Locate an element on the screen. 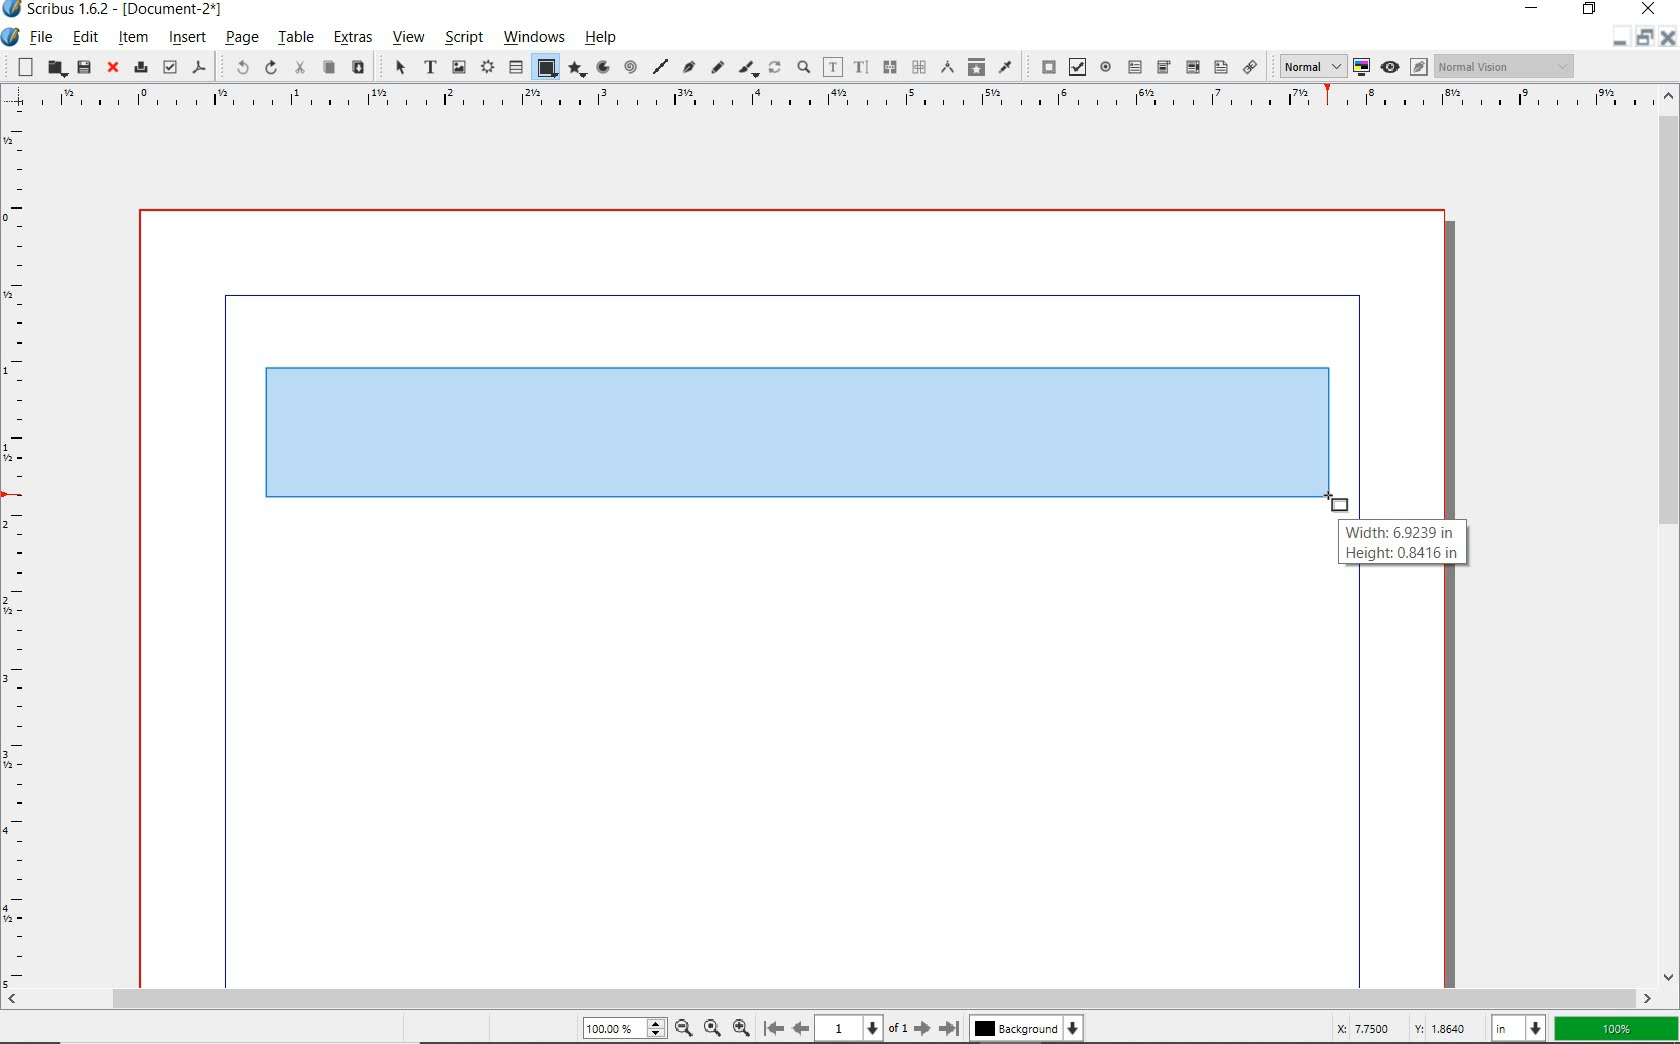 This screenshot has height=1044, width=1680. select image preview quality is located at coordinates (1306, 66).